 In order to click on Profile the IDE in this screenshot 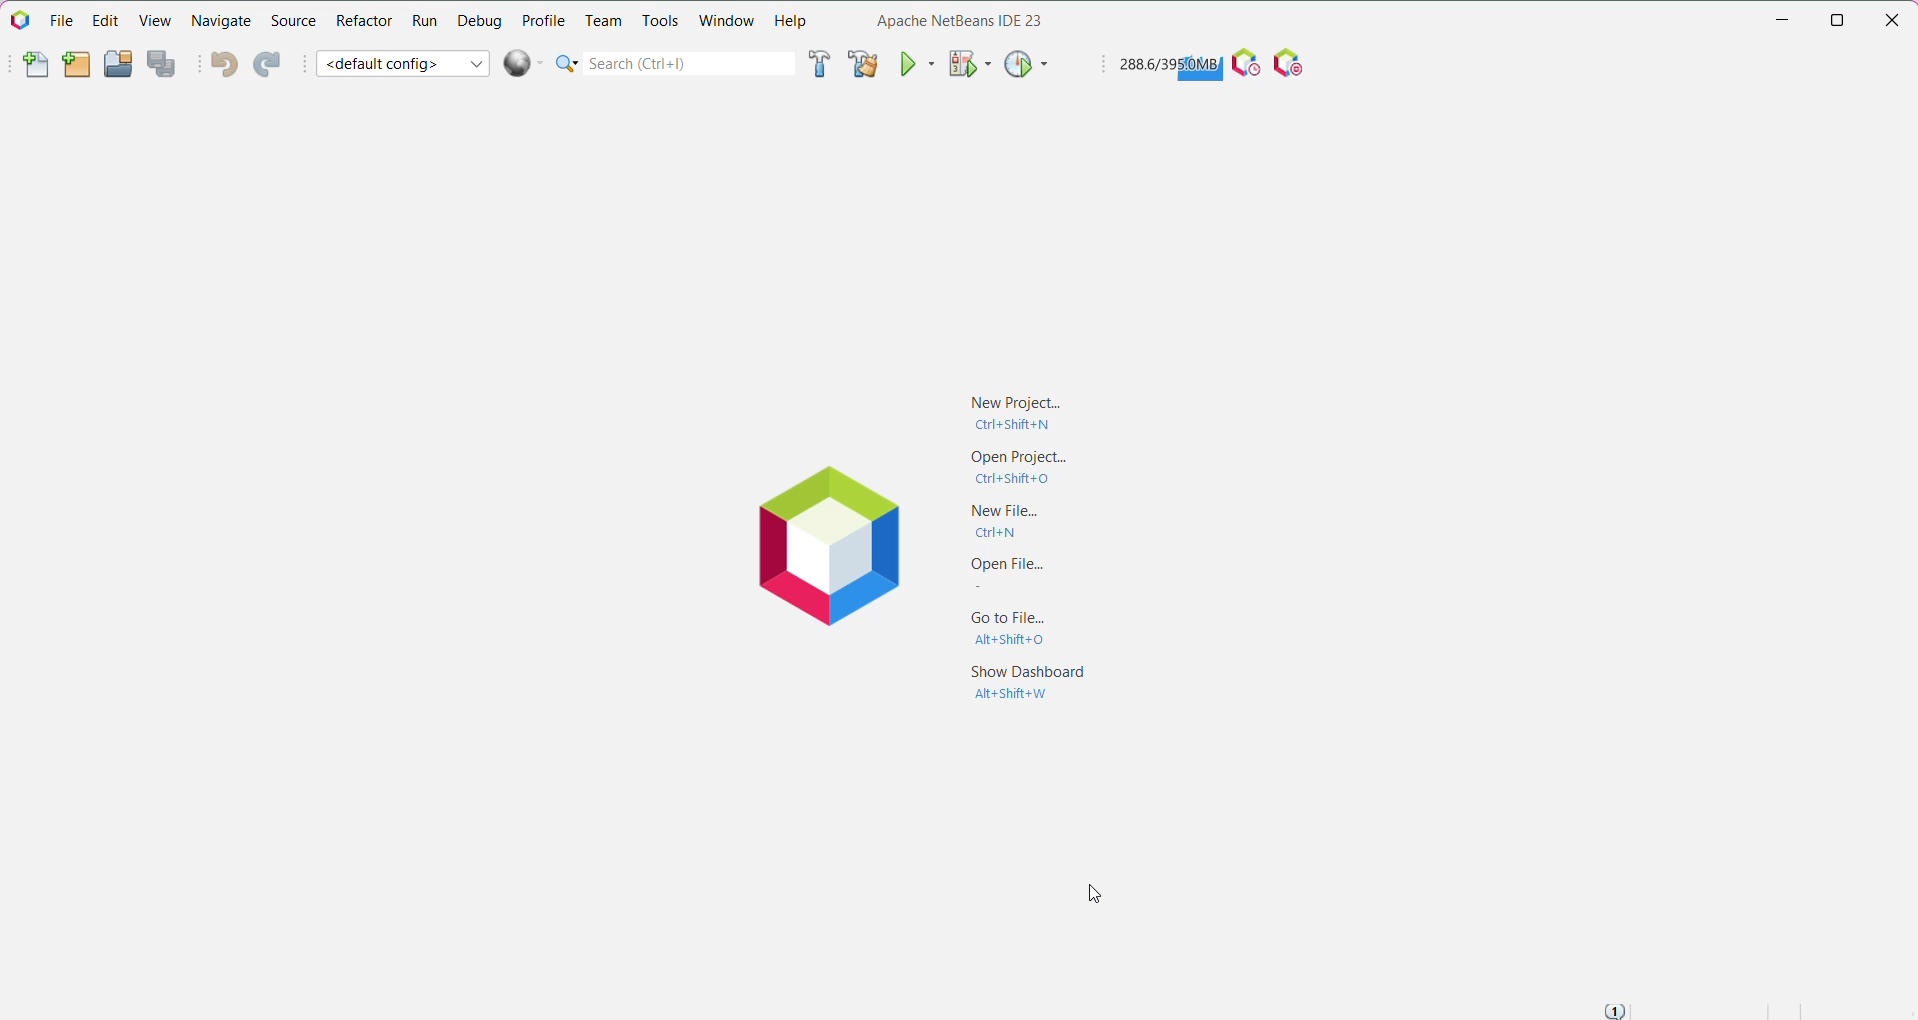, I will do `click(1245, 64)`.